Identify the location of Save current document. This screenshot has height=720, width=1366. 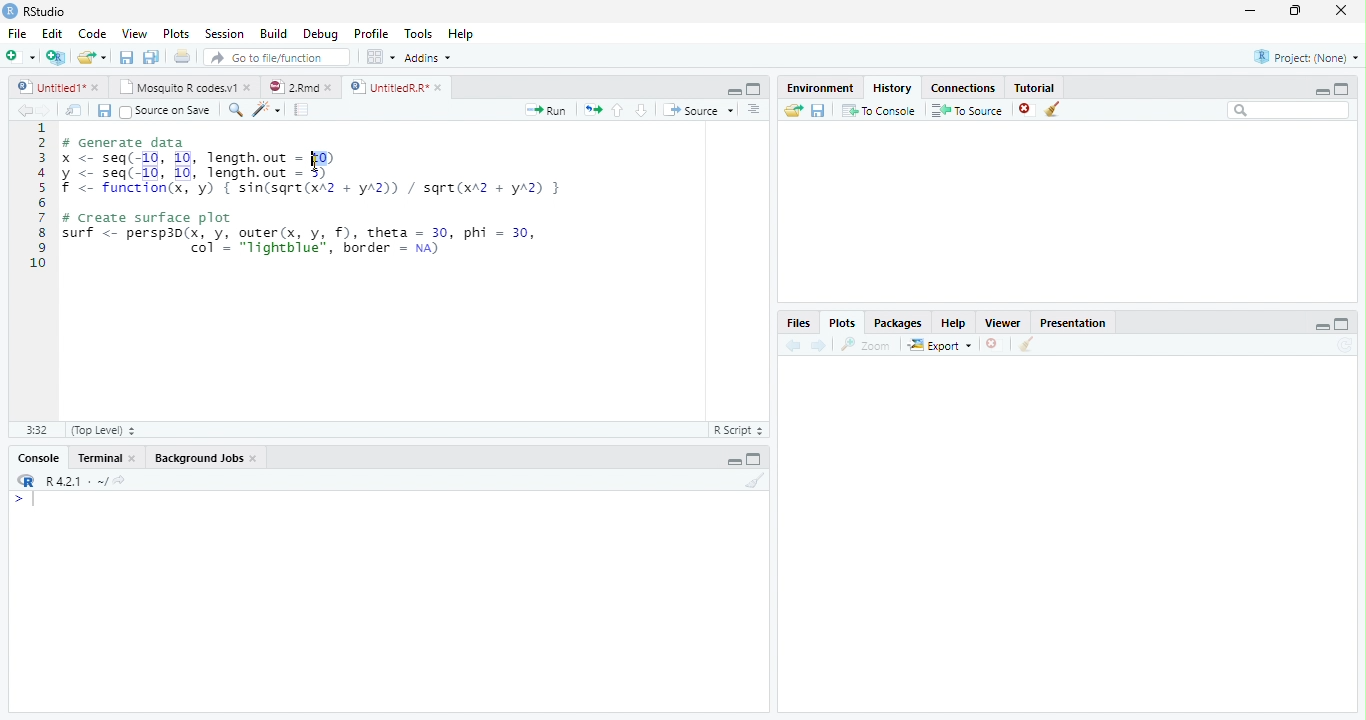
(103, 110).